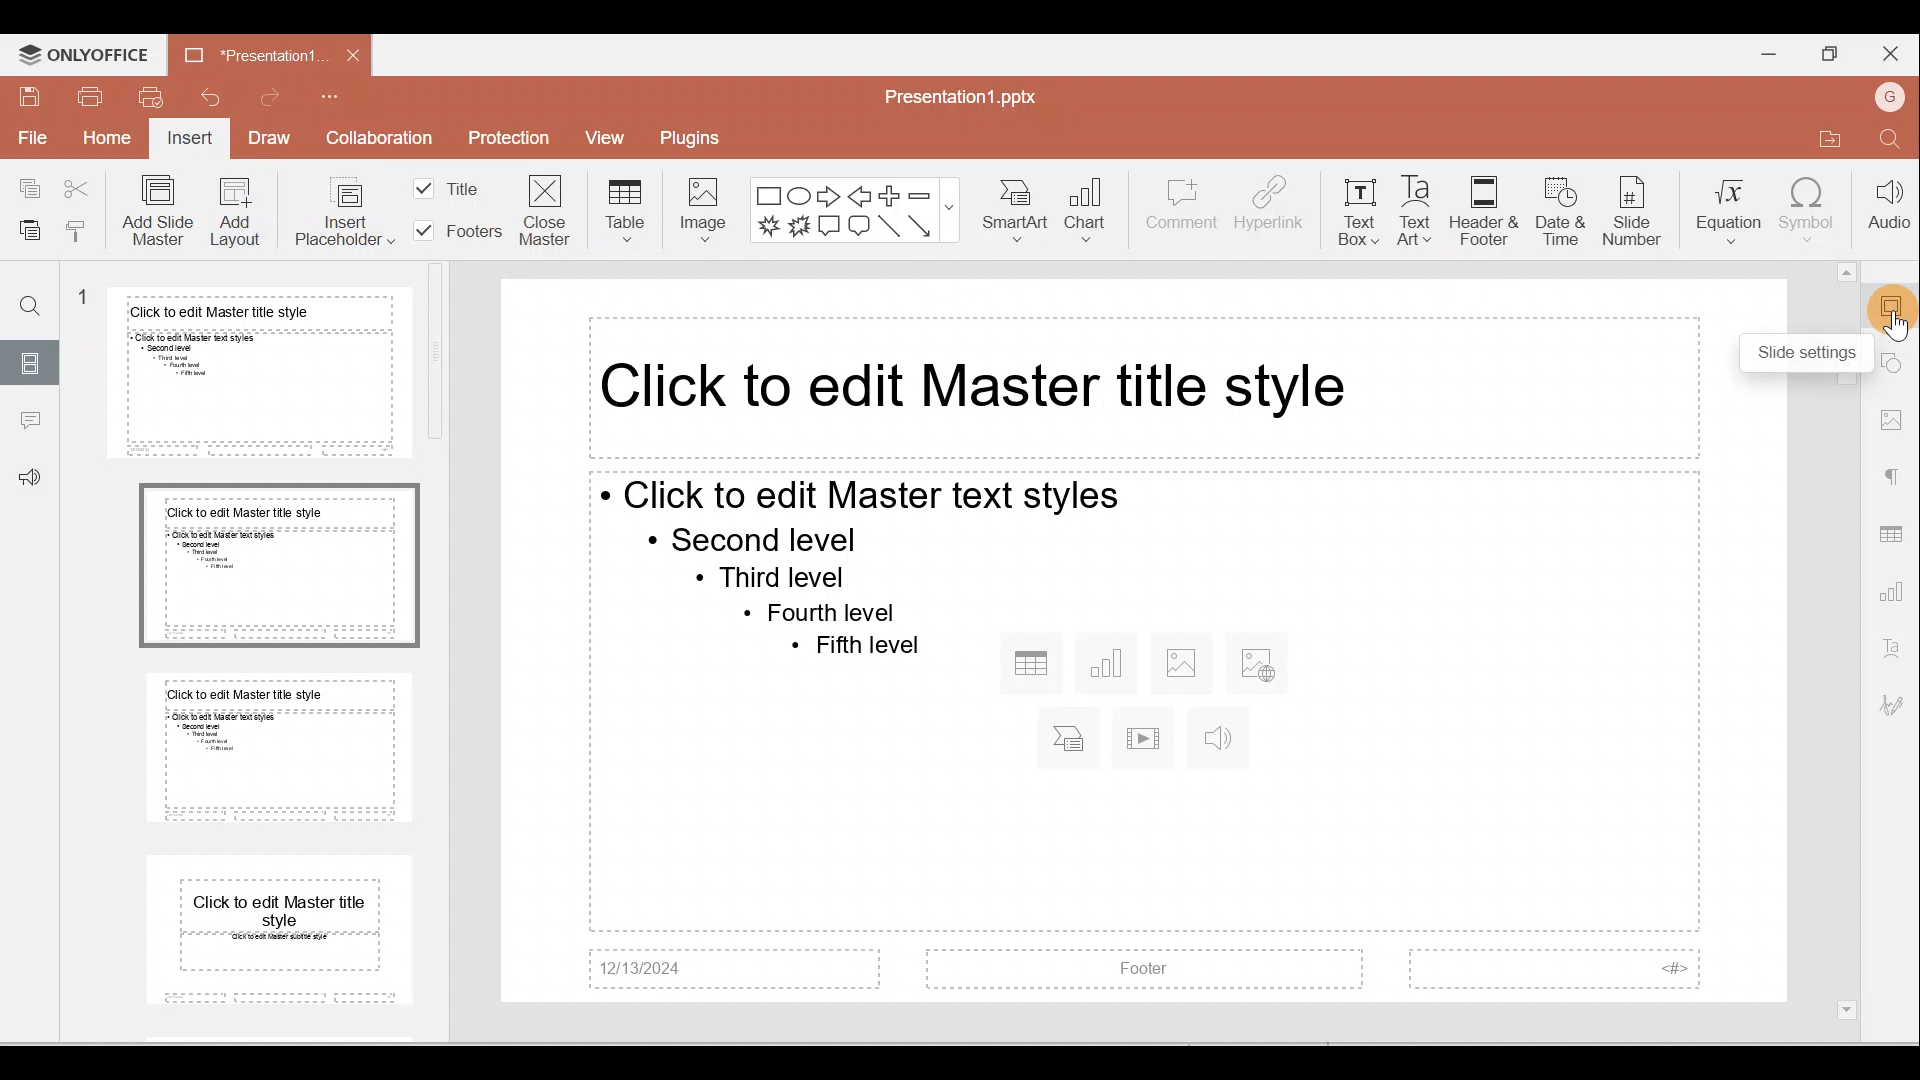 This screenshot has height=1080, width=1920. I want to click on Master slide 4, so click(280, 933).